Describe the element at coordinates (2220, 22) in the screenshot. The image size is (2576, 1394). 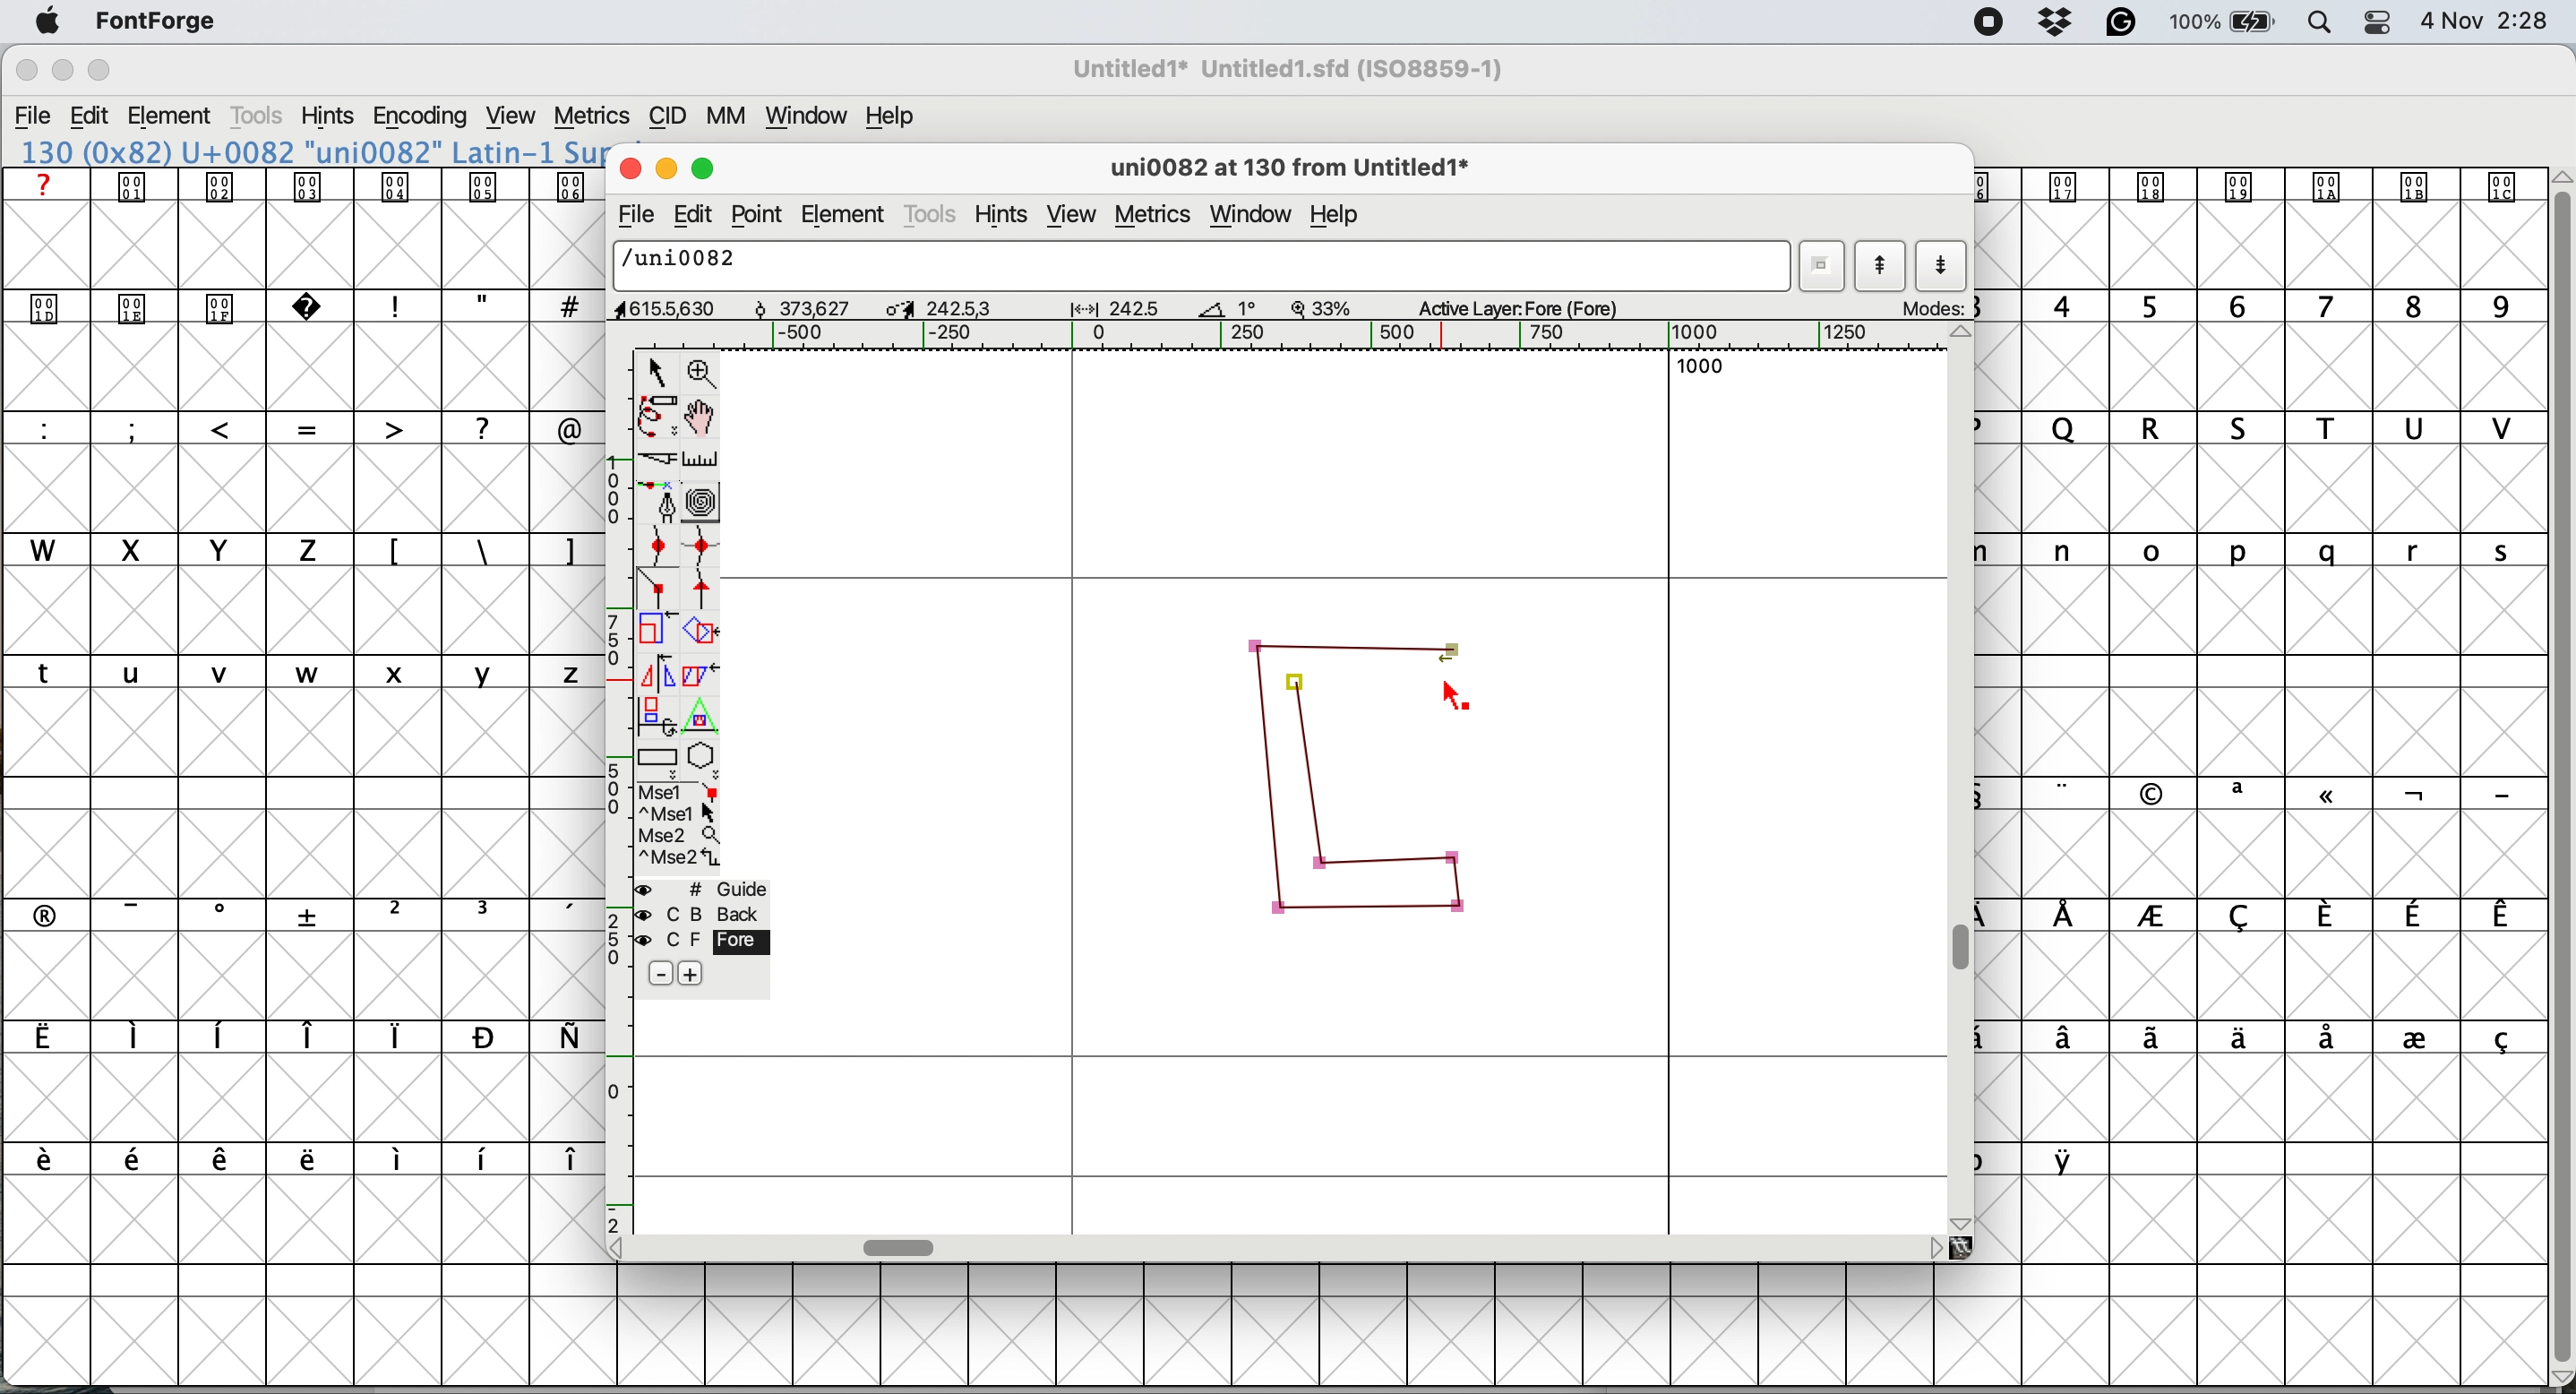
I see `battery` at that location.